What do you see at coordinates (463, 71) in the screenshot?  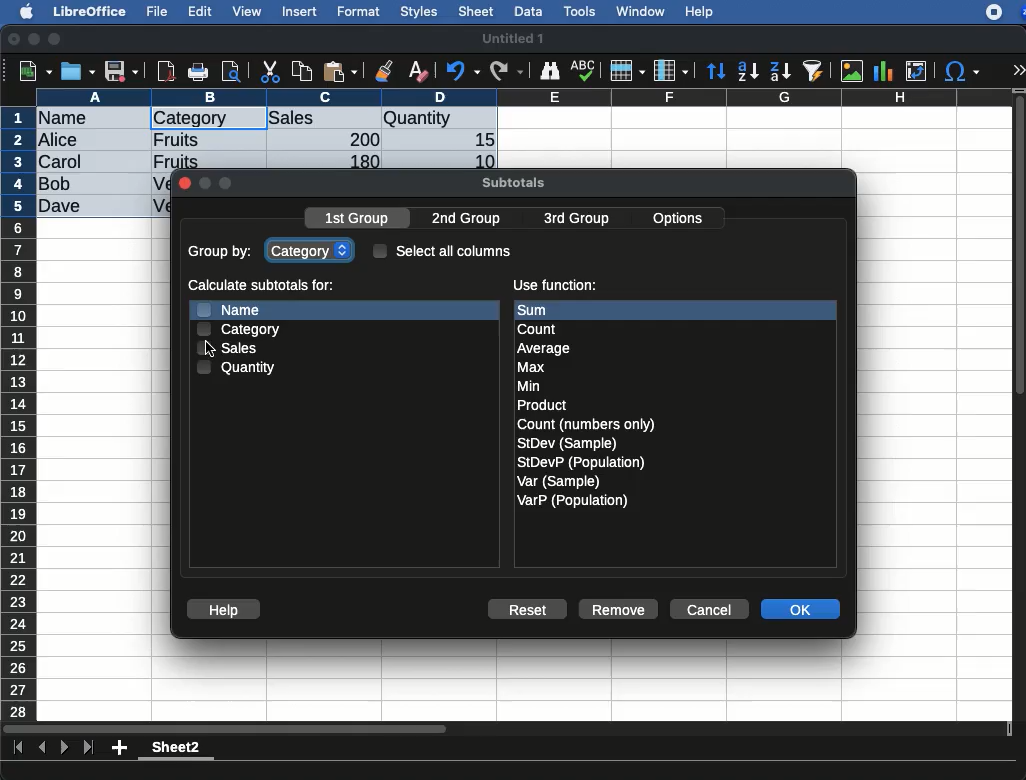 I see `undo` at bounding box center [463, 71].